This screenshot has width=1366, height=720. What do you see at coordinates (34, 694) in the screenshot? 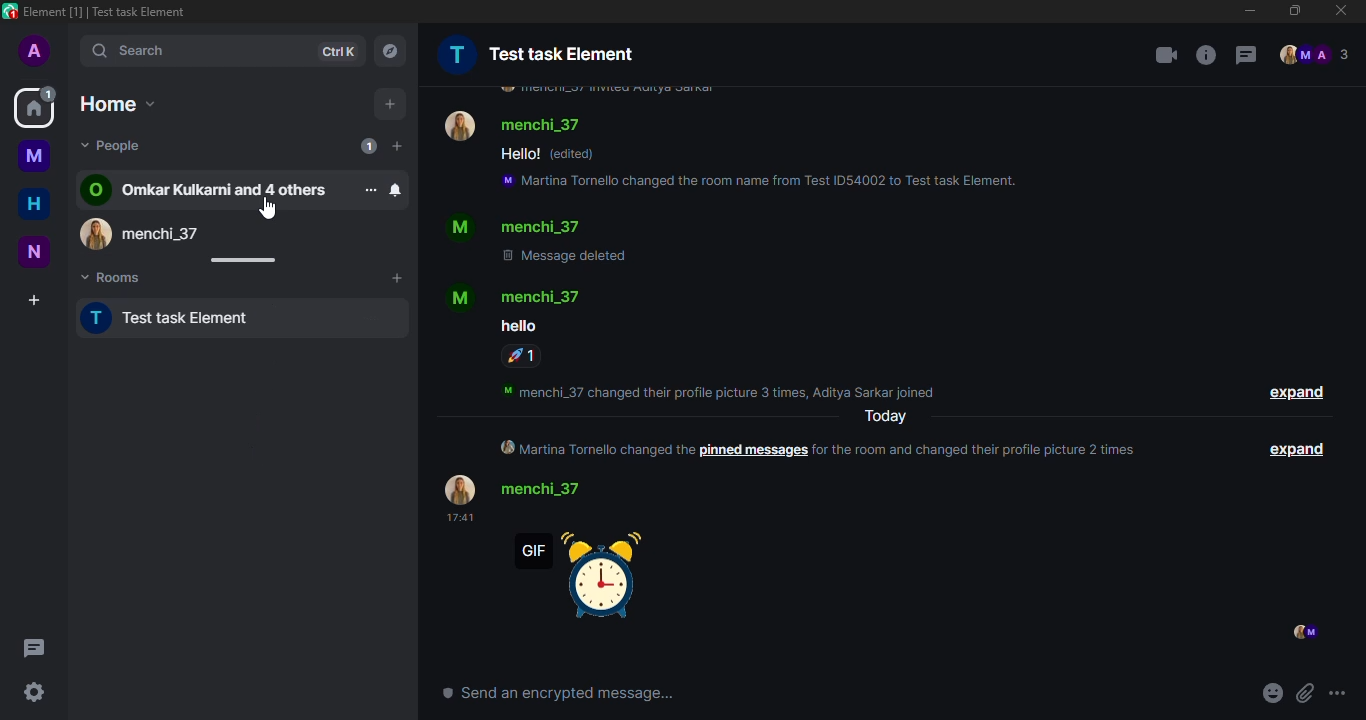
I see `quick settings` at bounding box center [34, 694].